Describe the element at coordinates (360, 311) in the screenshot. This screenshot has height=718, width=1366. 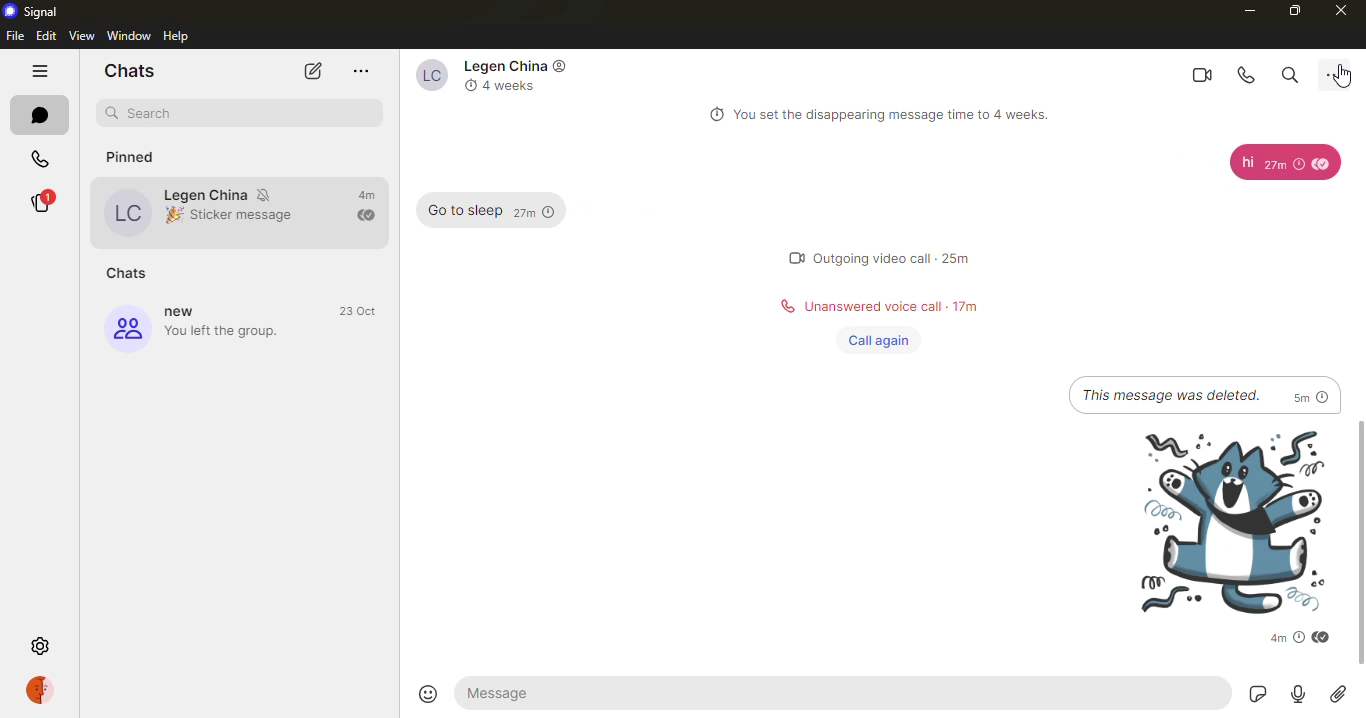
I see `time` at that location.